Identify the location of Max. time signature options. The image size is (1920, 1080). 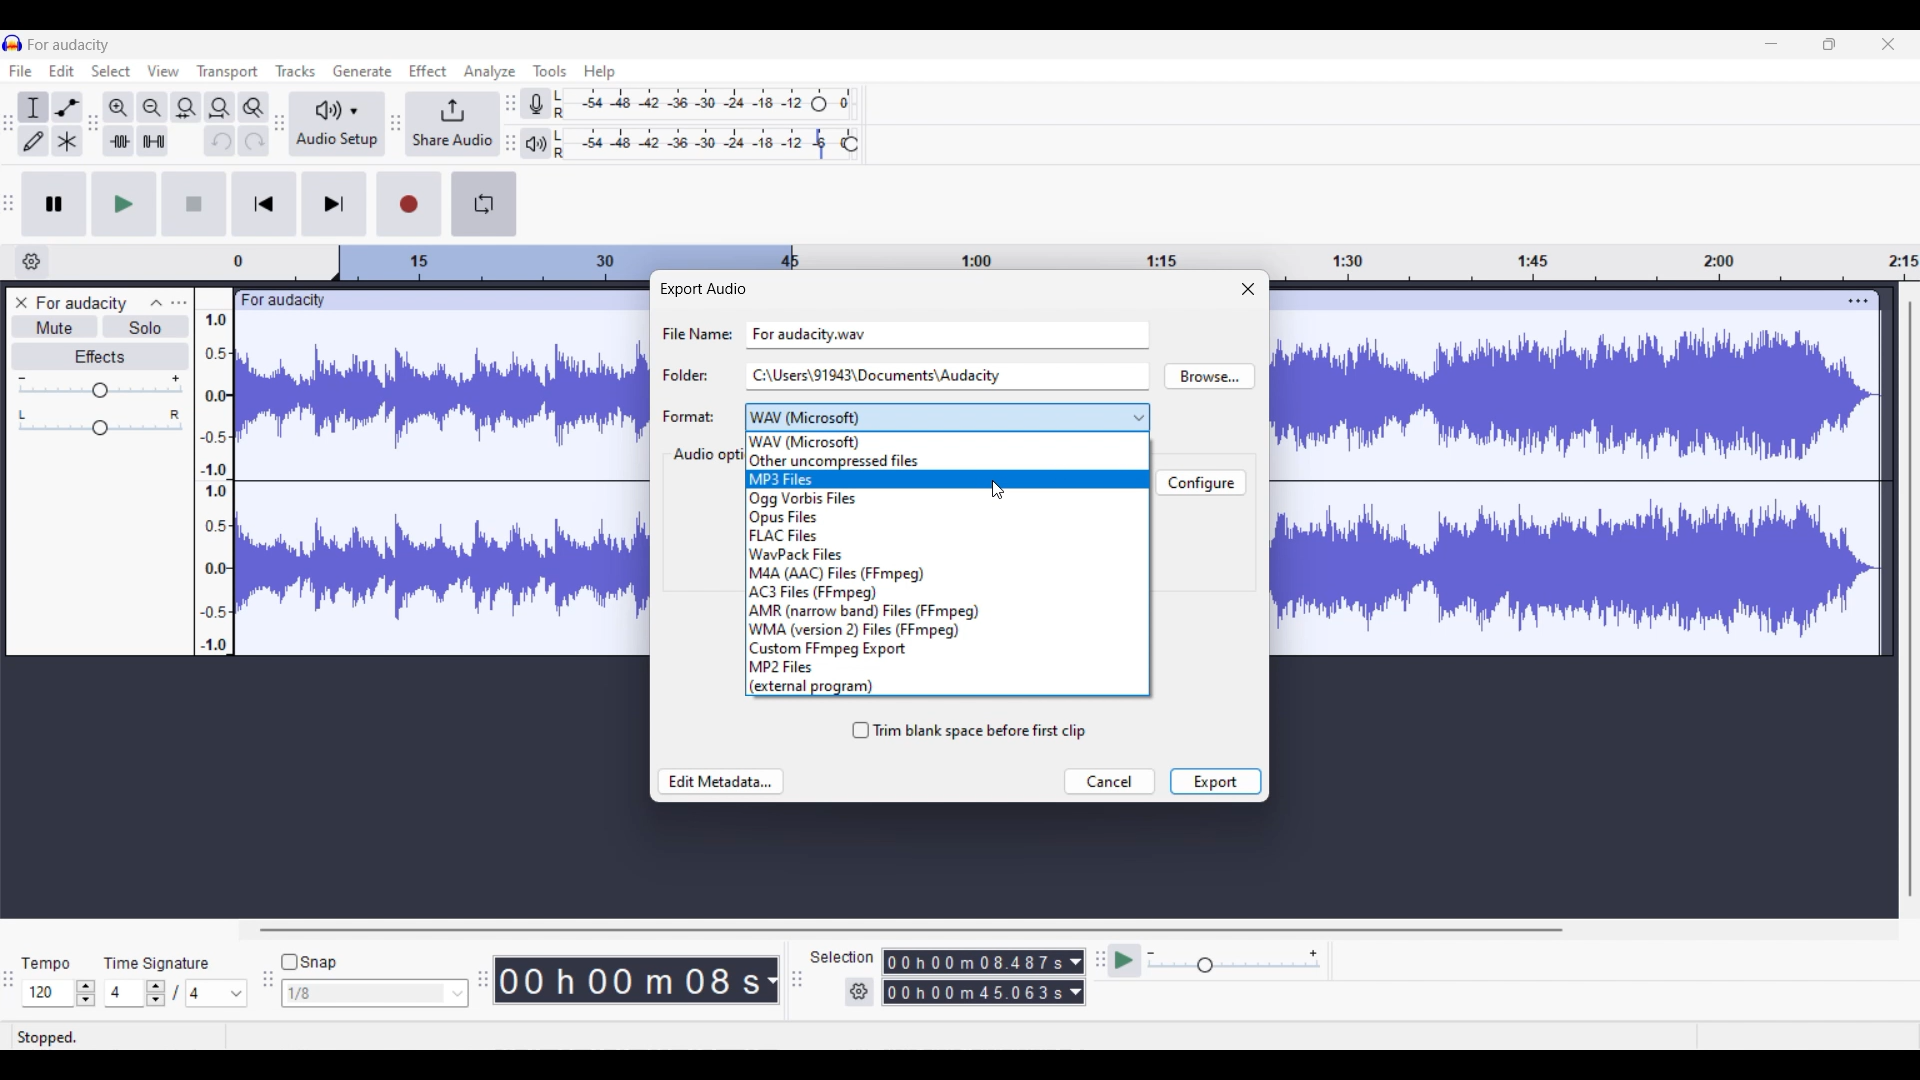
(218, 993).